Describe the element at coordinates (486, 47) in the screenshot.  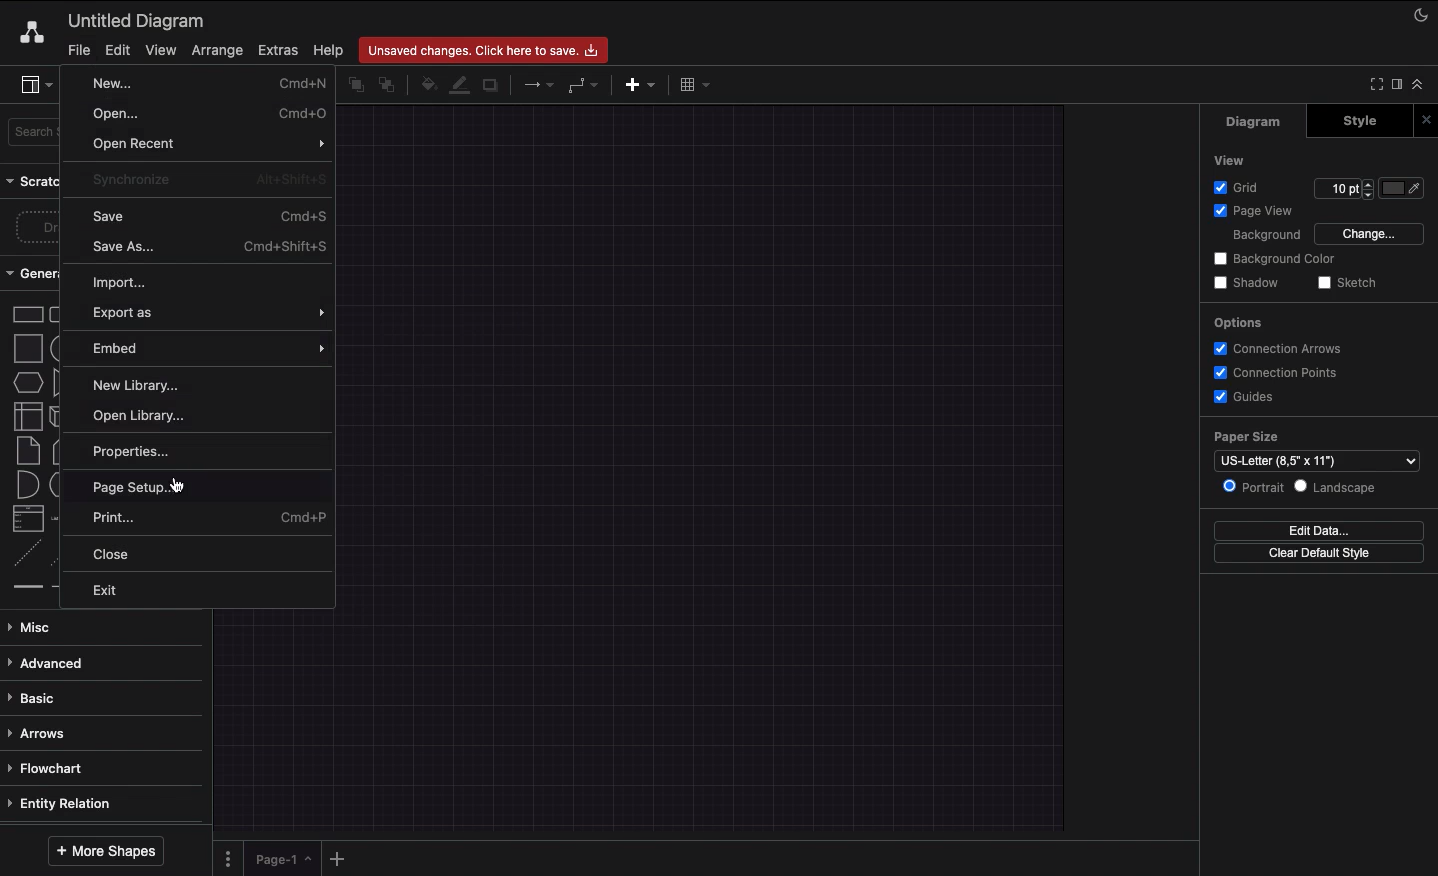
I see `Unsaved changes. Click here to save.` at that location.